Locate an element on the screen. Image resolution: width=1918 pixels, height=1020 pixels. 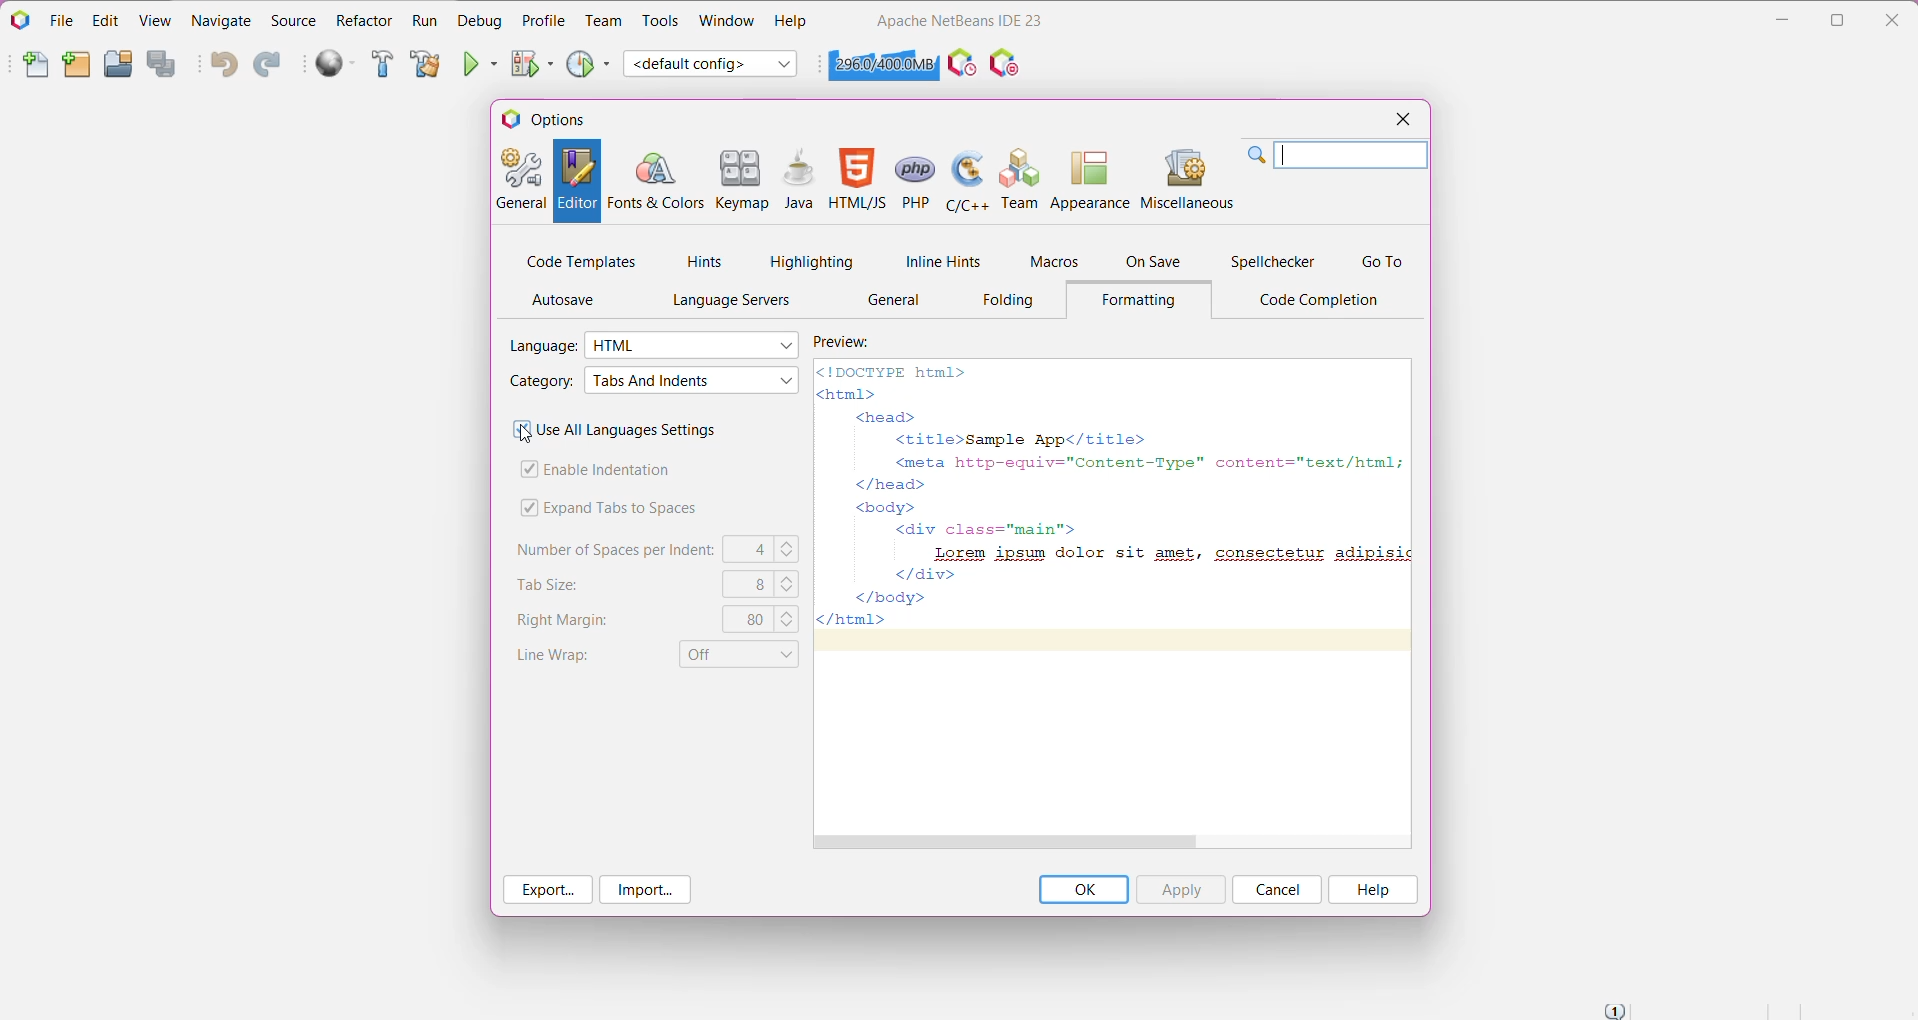
Edit is located at coordinates (103, 20).